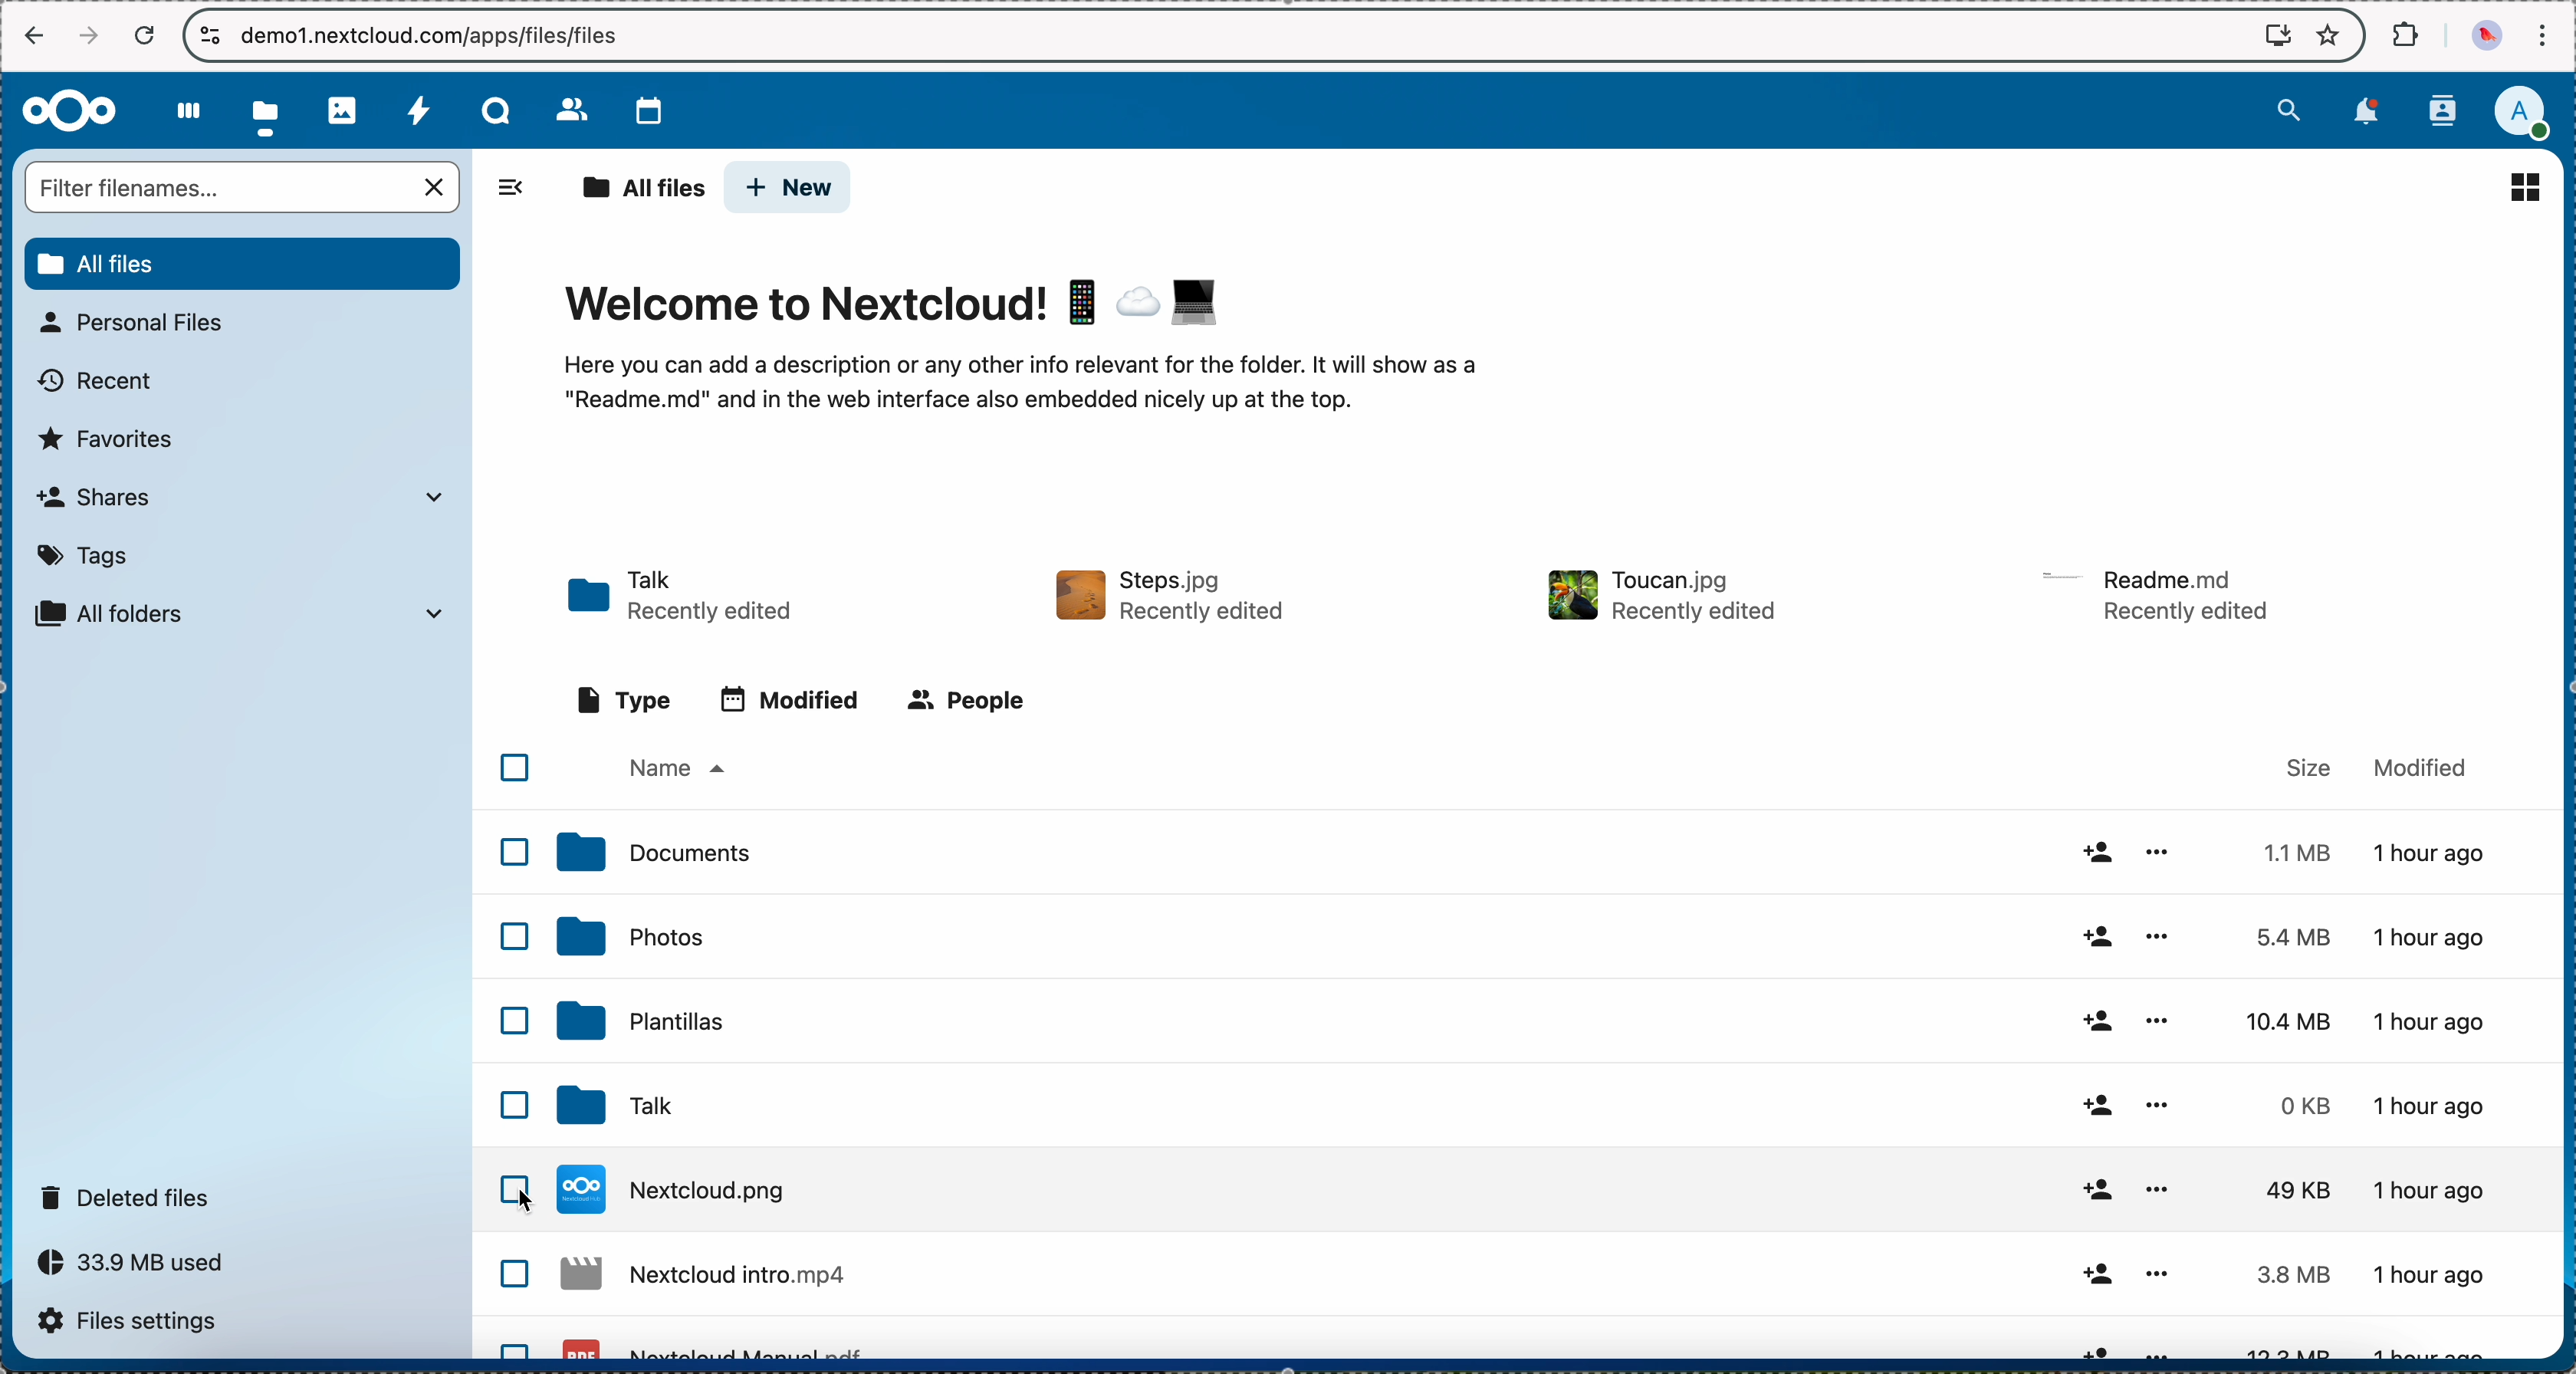 This screenshot has width=2576, height=1374. Describe the element at coordinates (1661, 596) in the screenshot. I see `file` at that location.